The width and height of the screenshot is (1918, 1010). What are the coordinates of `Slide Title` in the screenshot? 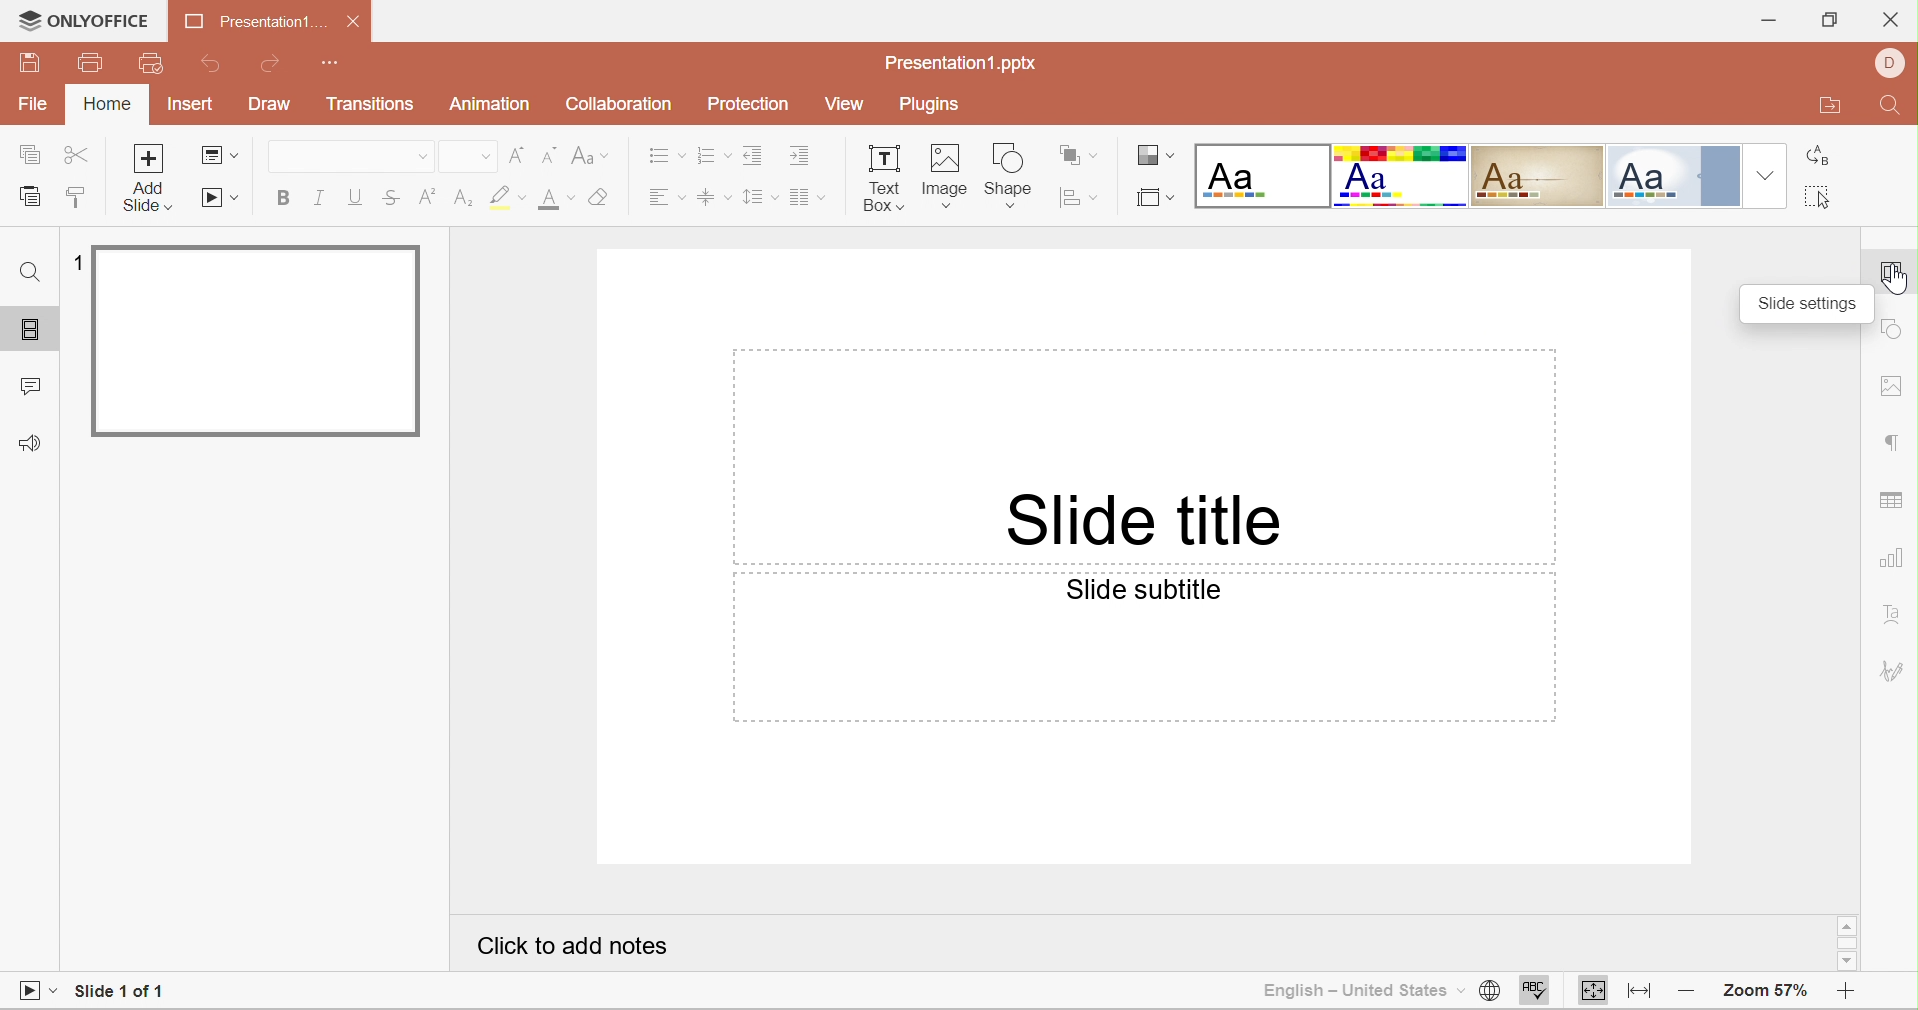 It's located at (1139, 524).